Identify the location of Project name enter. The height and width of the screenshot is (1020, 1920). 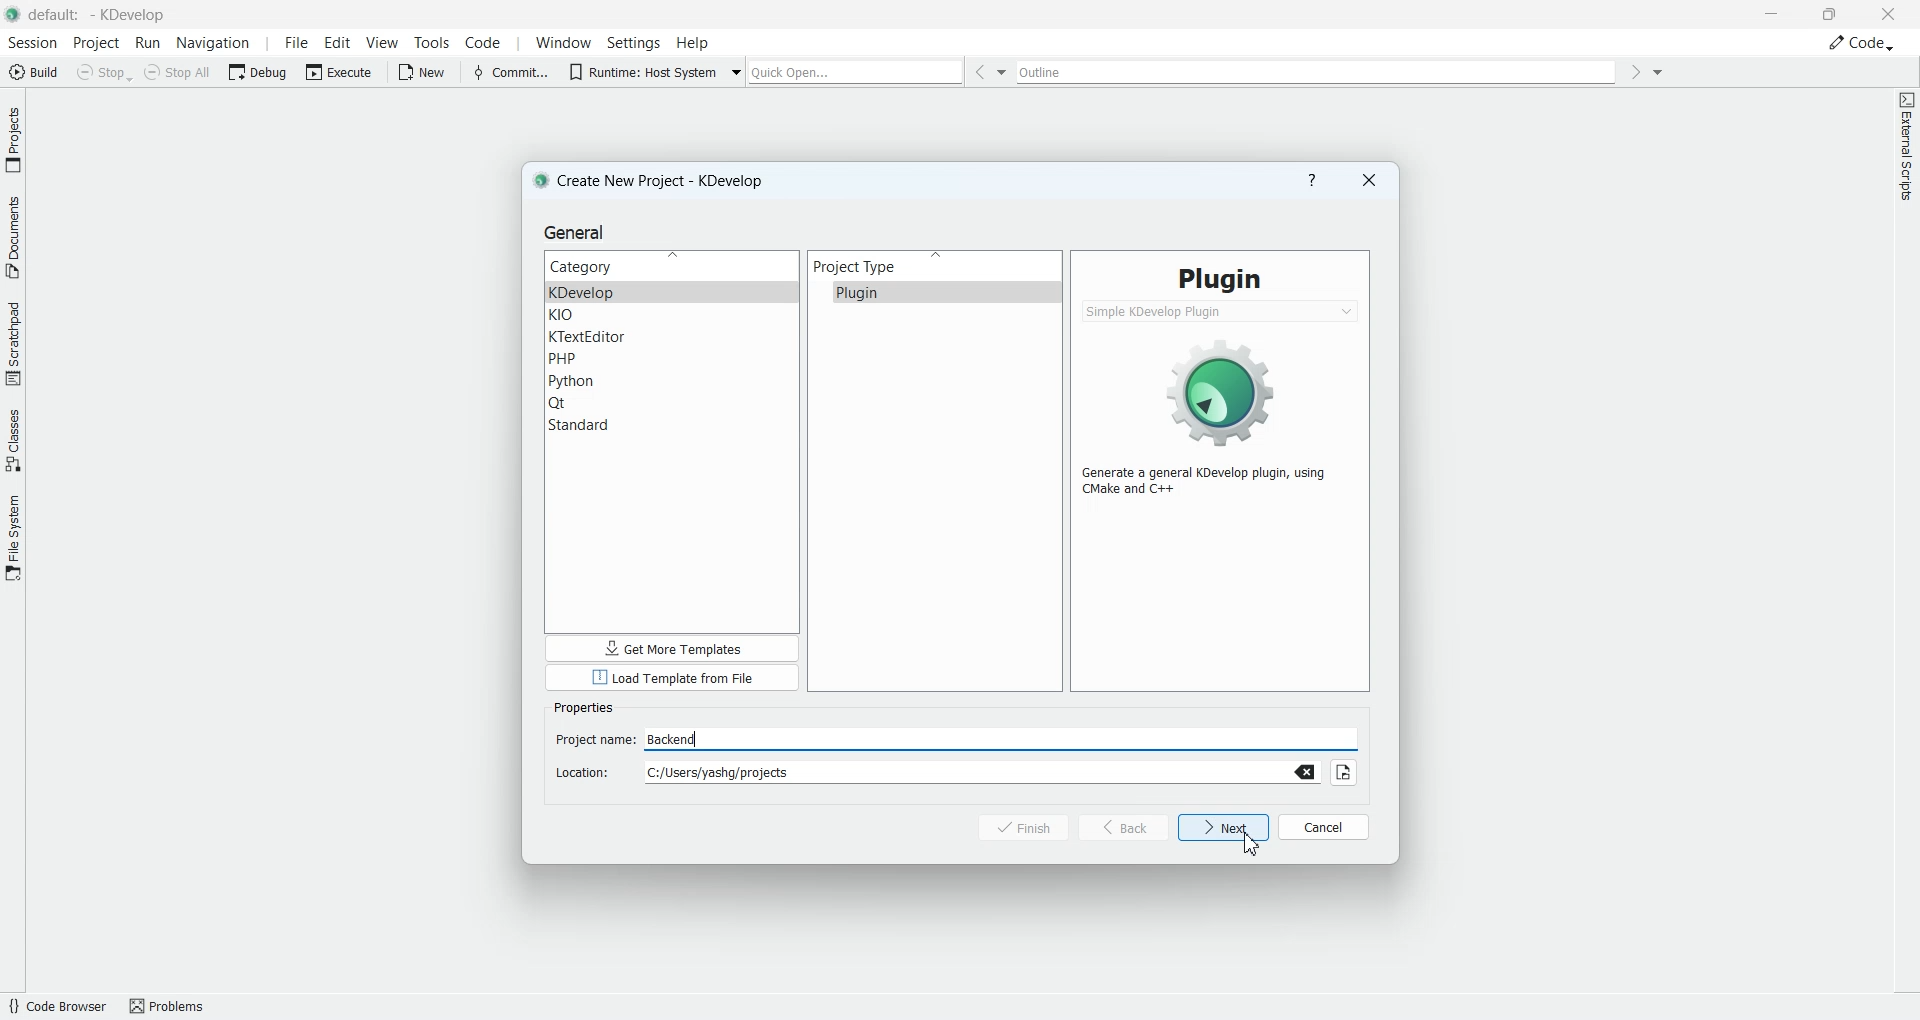
(956, 738).